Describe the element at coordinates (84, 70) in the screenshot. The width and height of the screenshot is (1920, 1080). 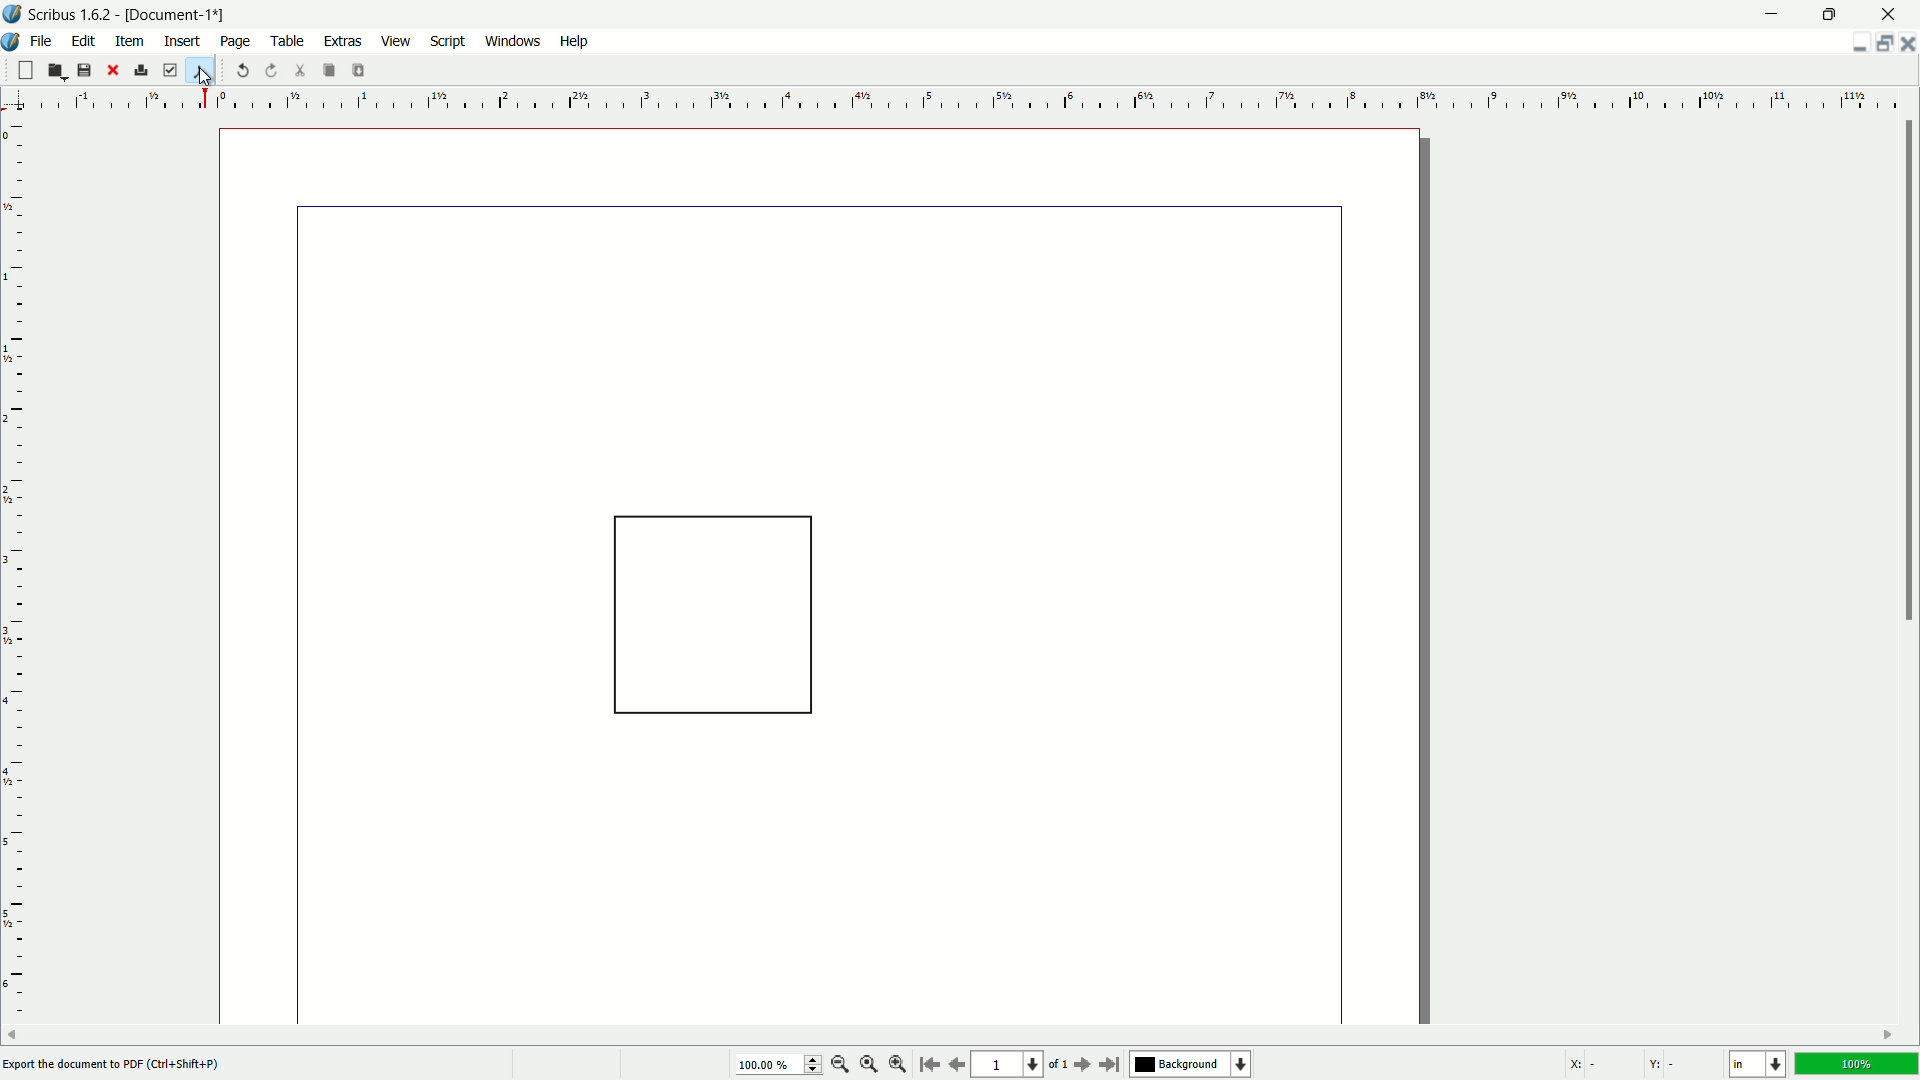
I see `save` at that location.